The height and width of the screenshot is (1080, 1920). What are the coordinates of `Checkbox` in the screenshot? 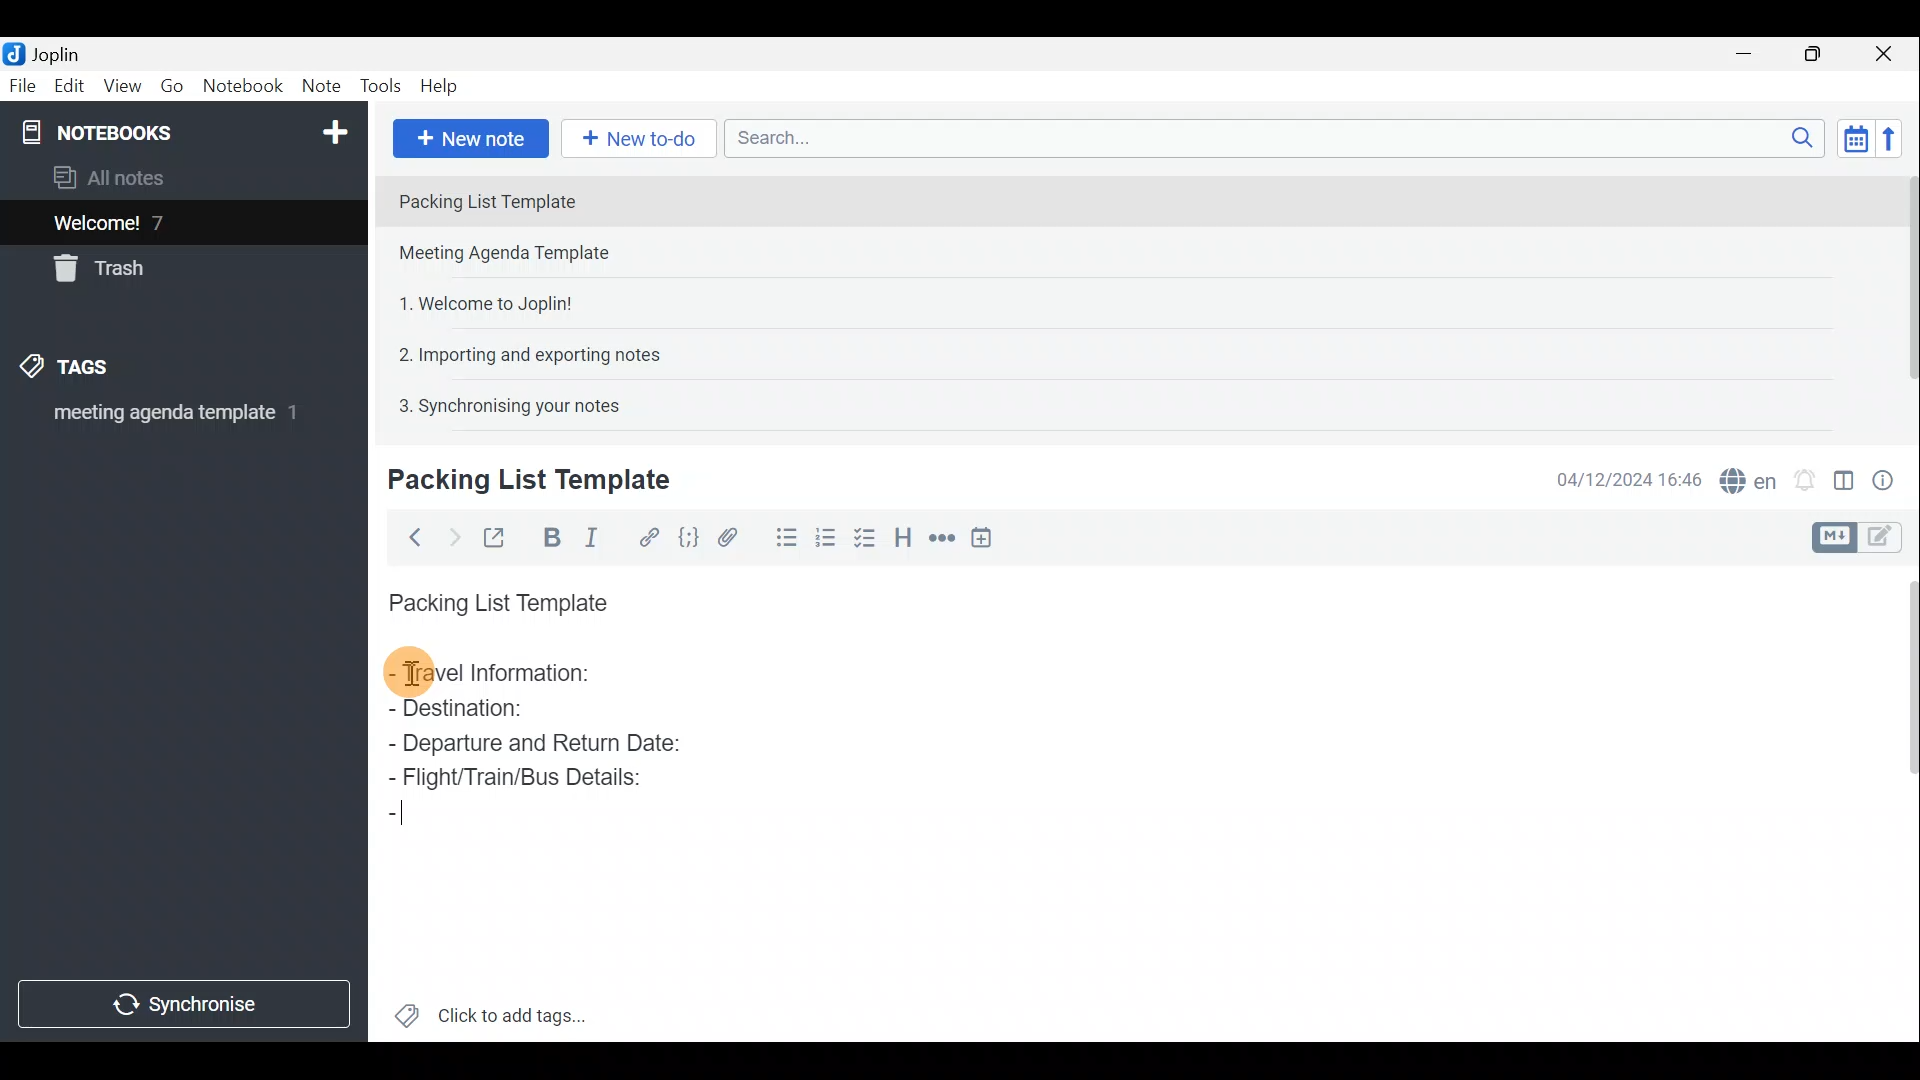 It's located at (871, 543).